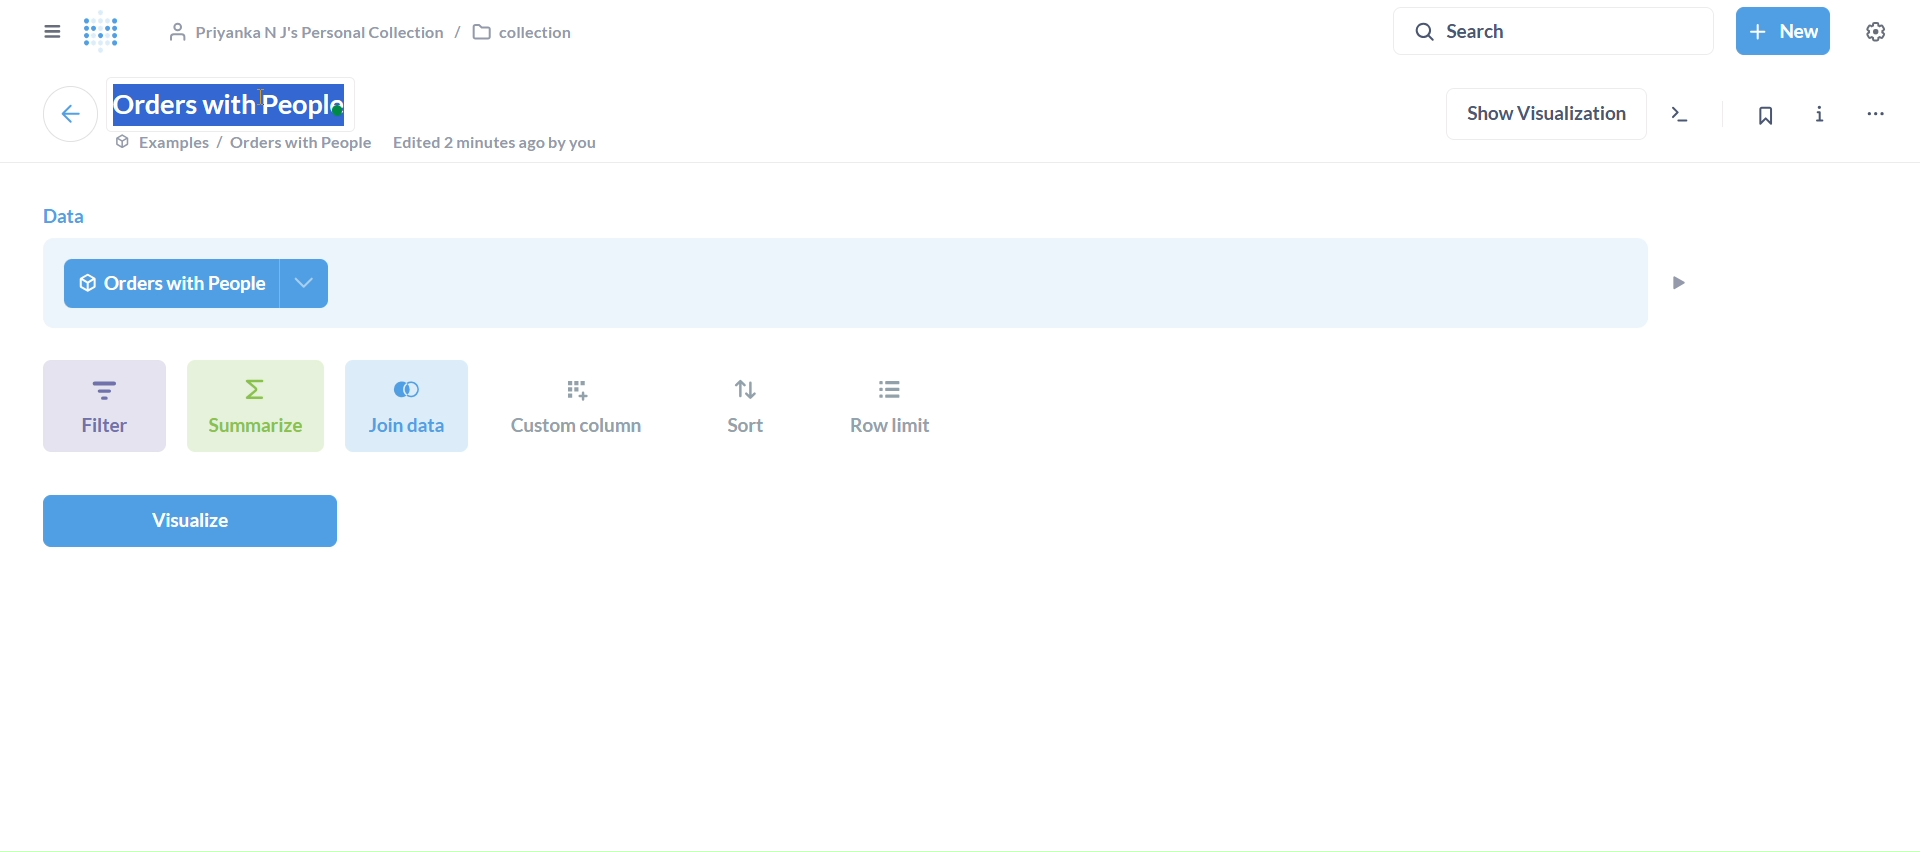  What do you see at coordinates (408, 404) in the screenshot?
I see `join data` at bounding box center [408, 404].